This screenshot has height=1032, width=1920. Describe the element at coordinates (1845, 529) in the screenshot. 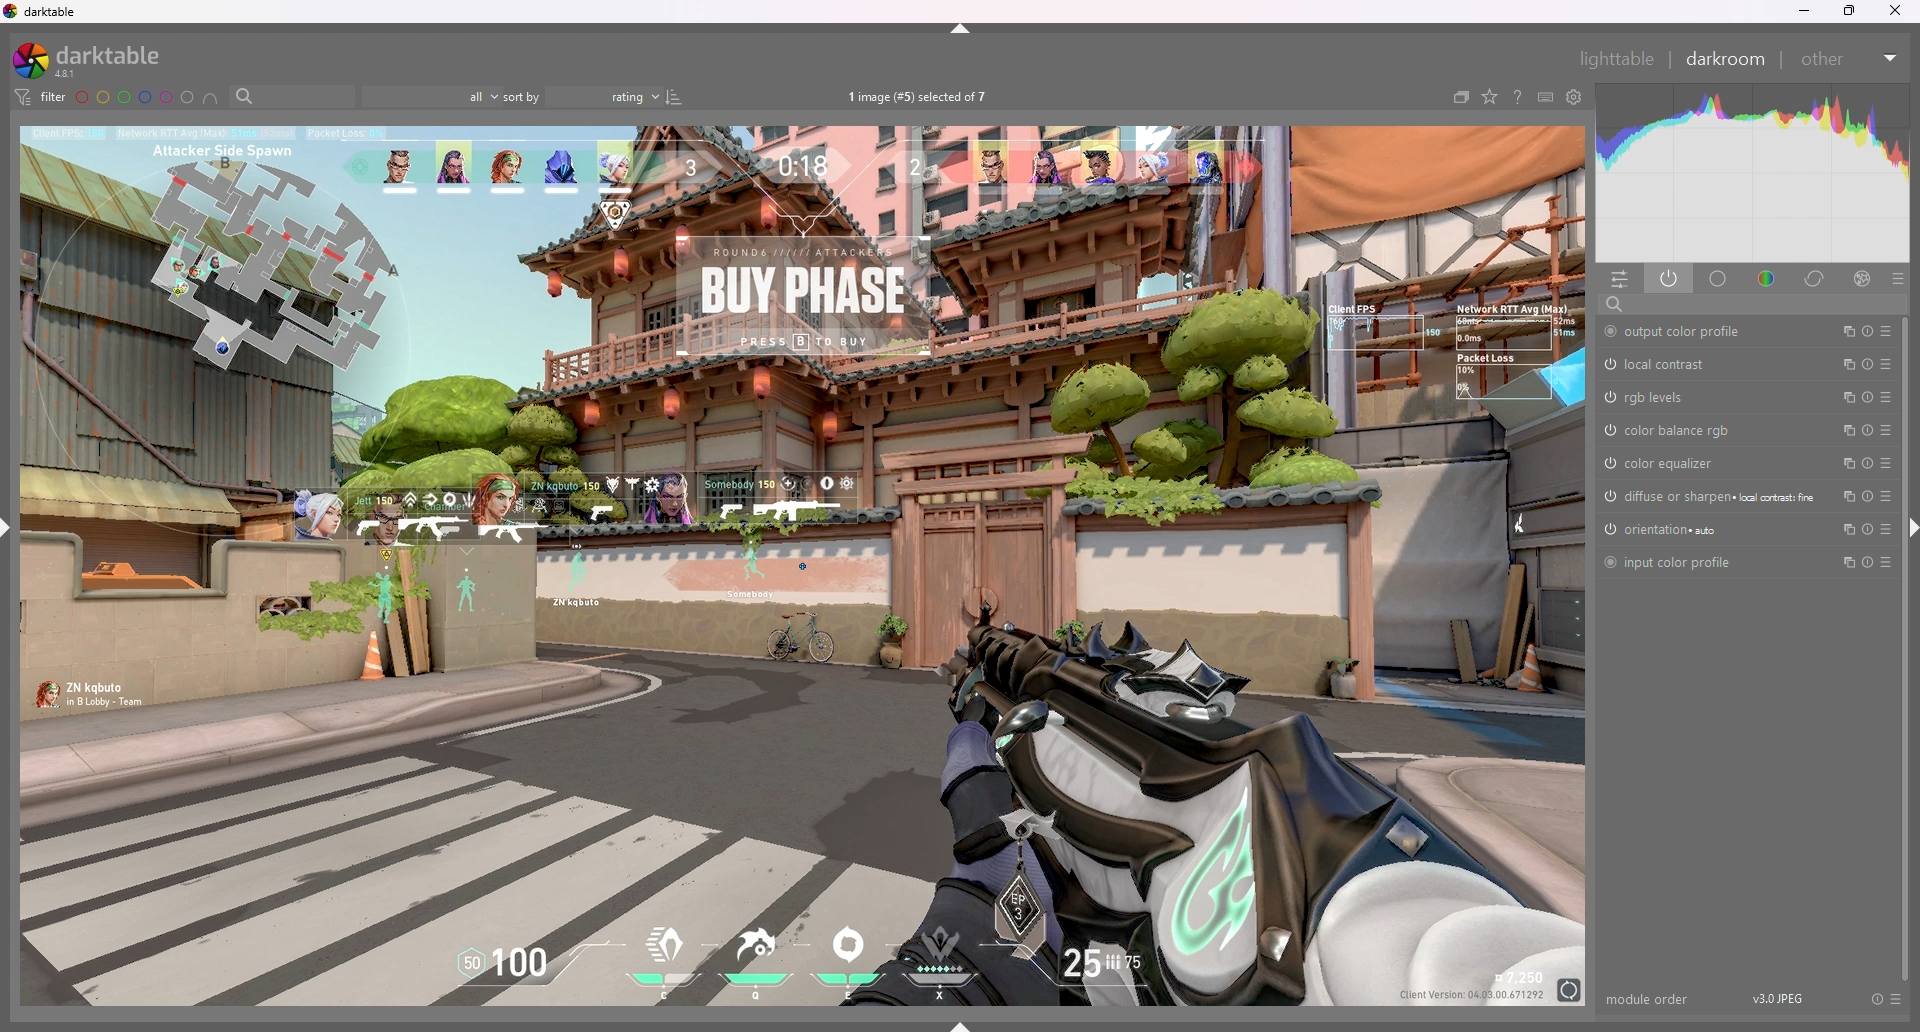

I see `multiple instances actions` at that location.